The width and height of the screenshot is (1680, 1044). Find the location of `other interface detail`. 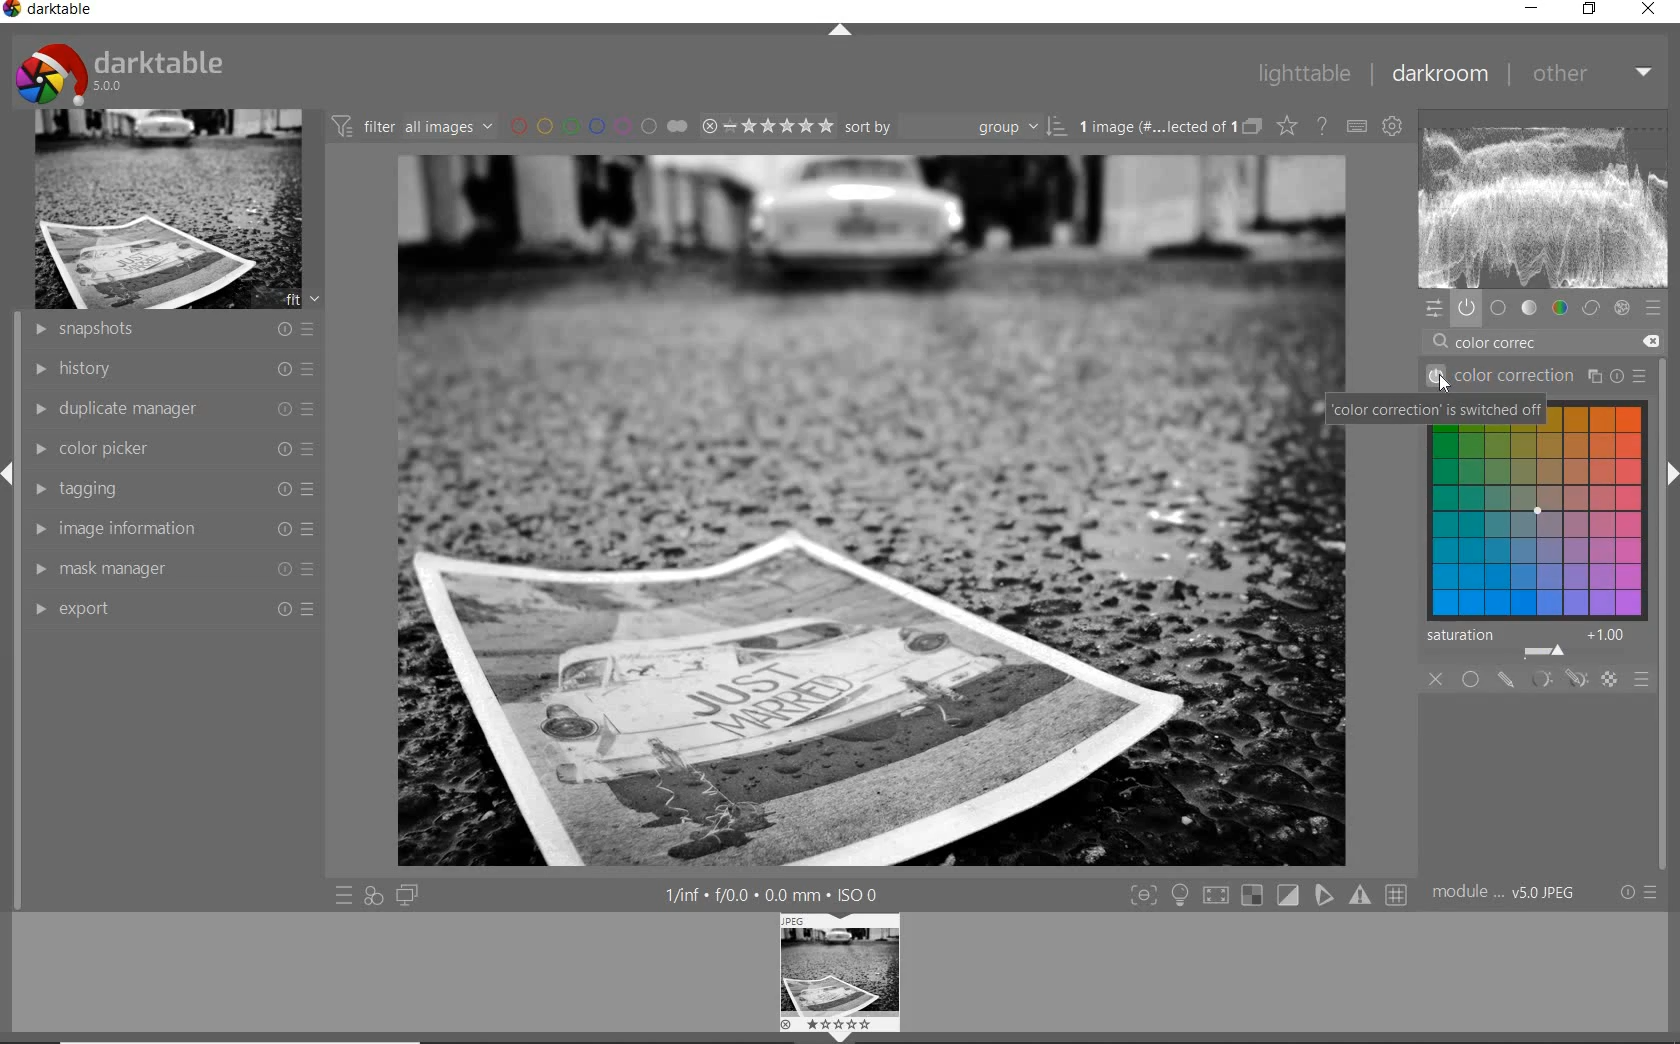

other interface detail is located at coordinates (772, 895).